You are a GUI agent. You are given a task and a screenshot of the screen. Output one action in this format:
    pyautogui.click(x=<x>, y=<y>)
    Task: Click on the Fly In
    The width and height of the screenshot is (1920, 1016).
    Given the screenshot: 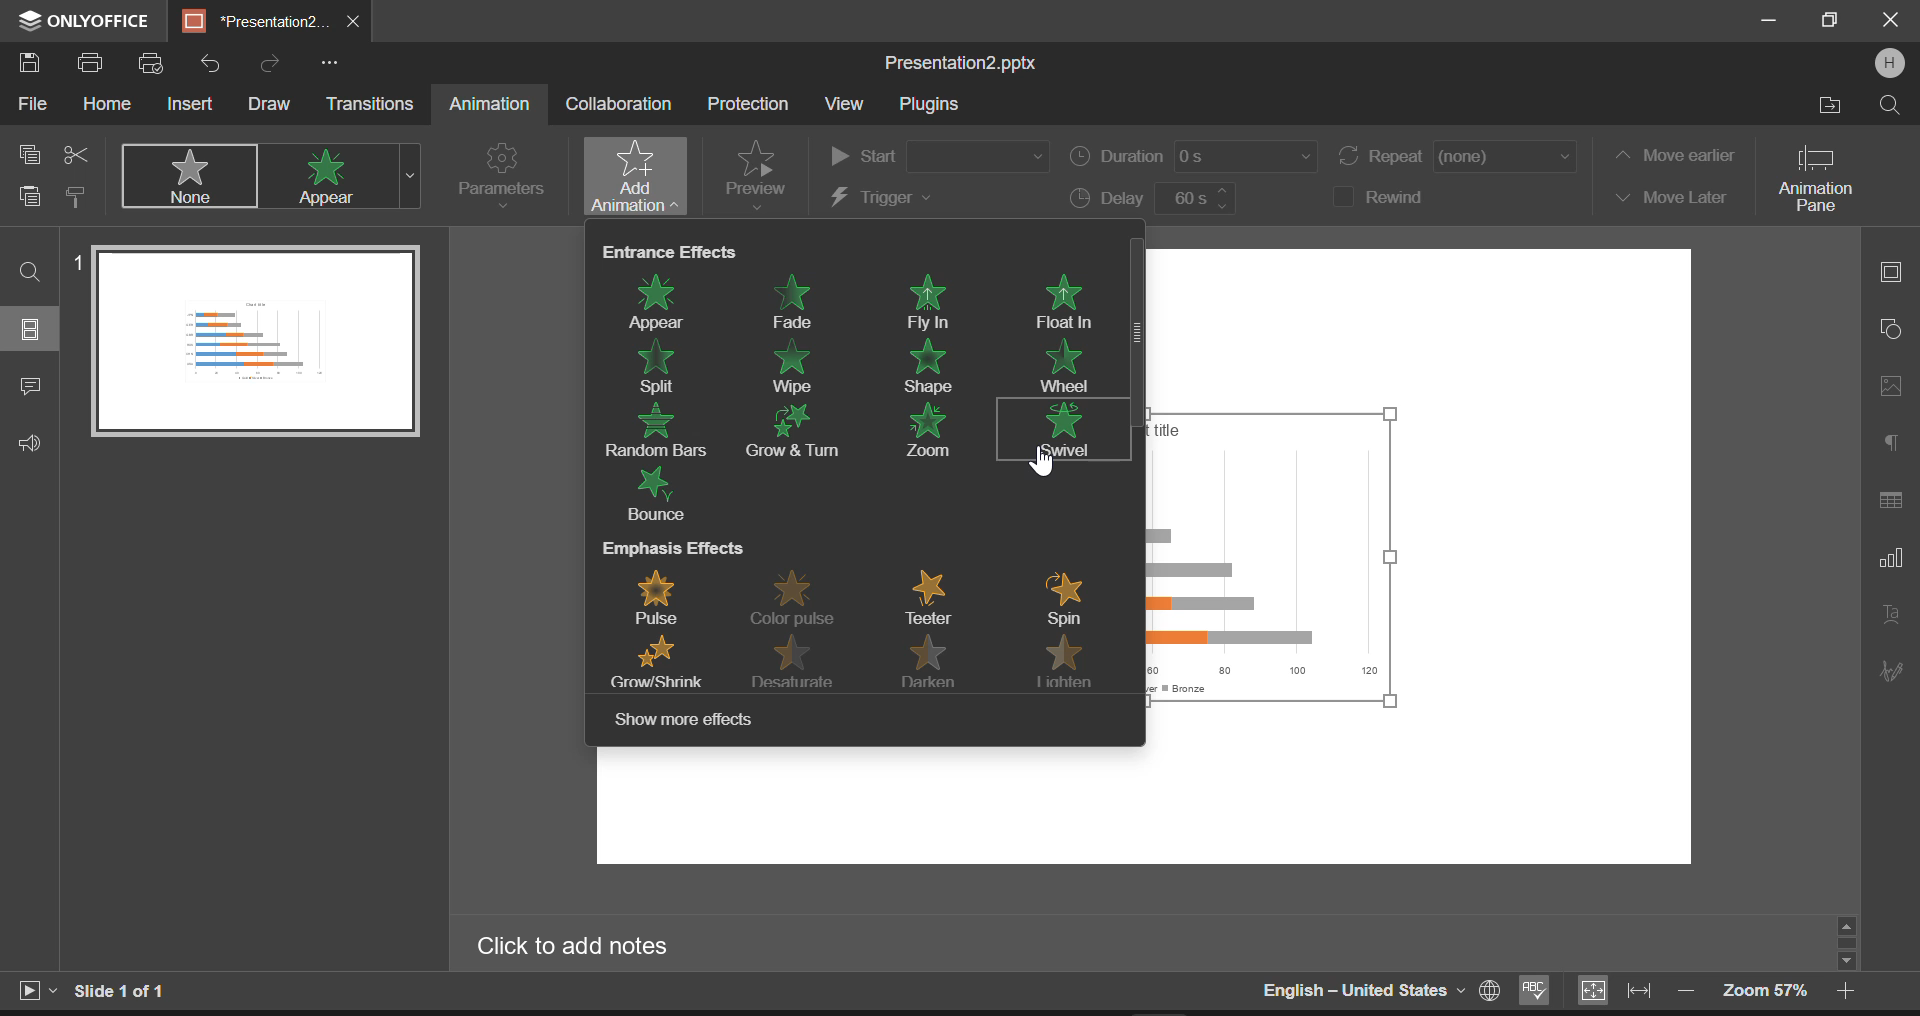 What is the action you would take?
    pyautogui.click(x=935, y=300)
    